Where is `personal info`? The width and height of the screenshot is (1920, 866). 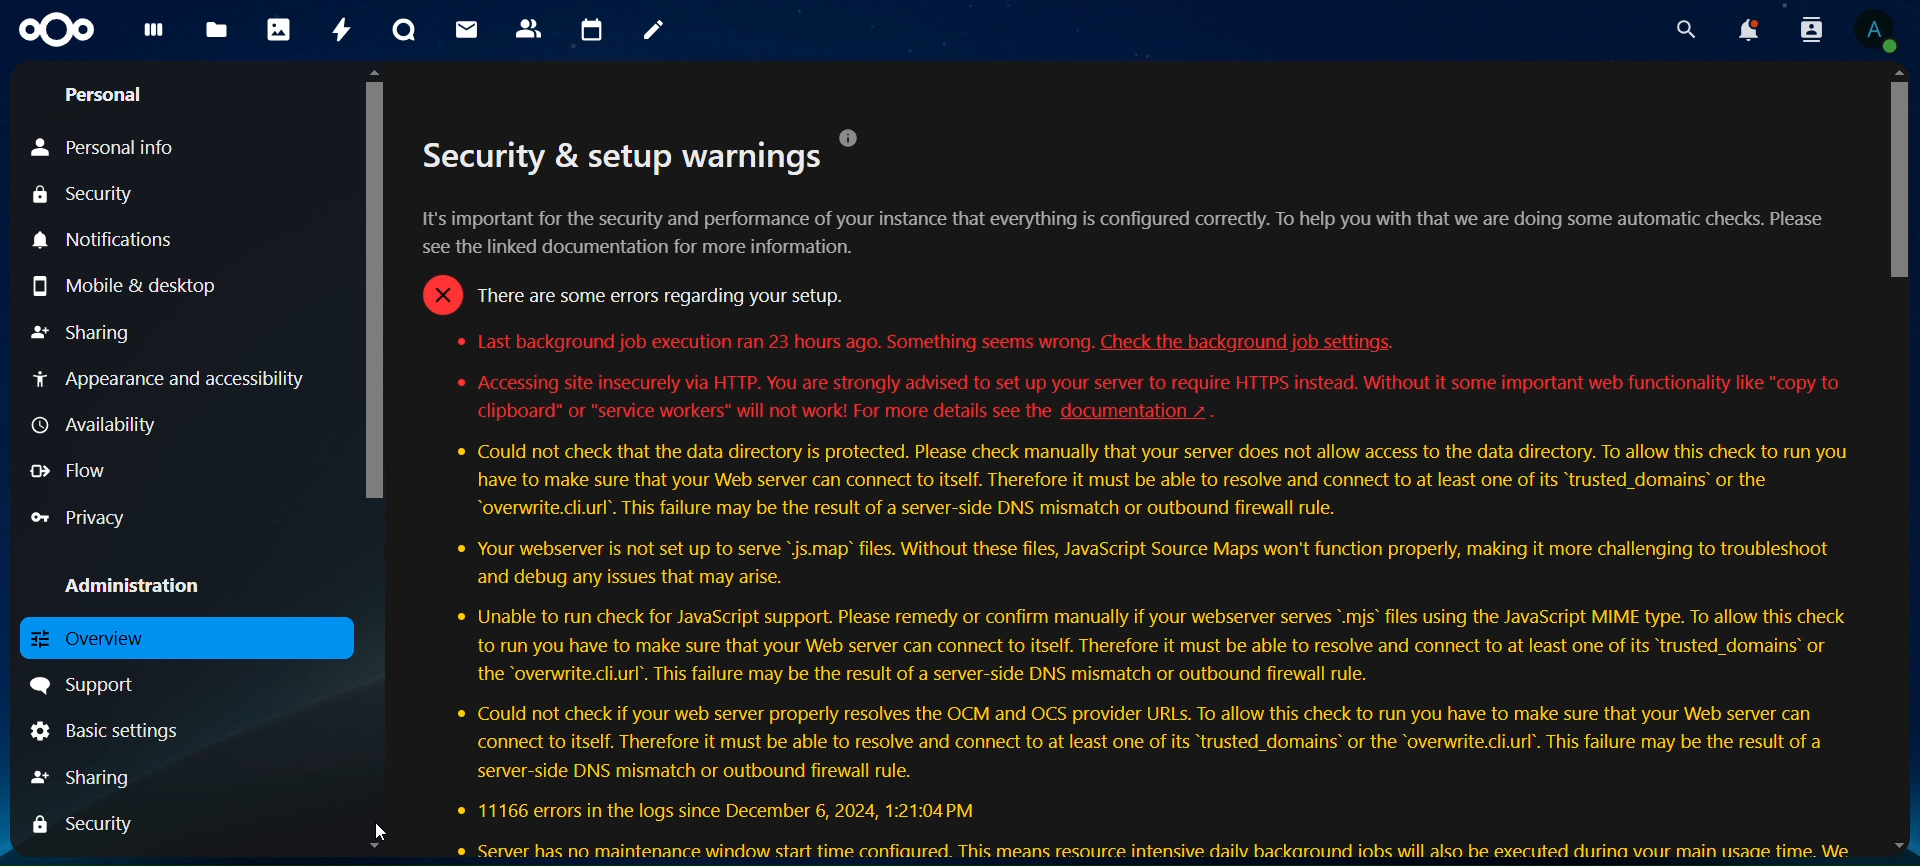 personal info is located at coordinates (146, 147).